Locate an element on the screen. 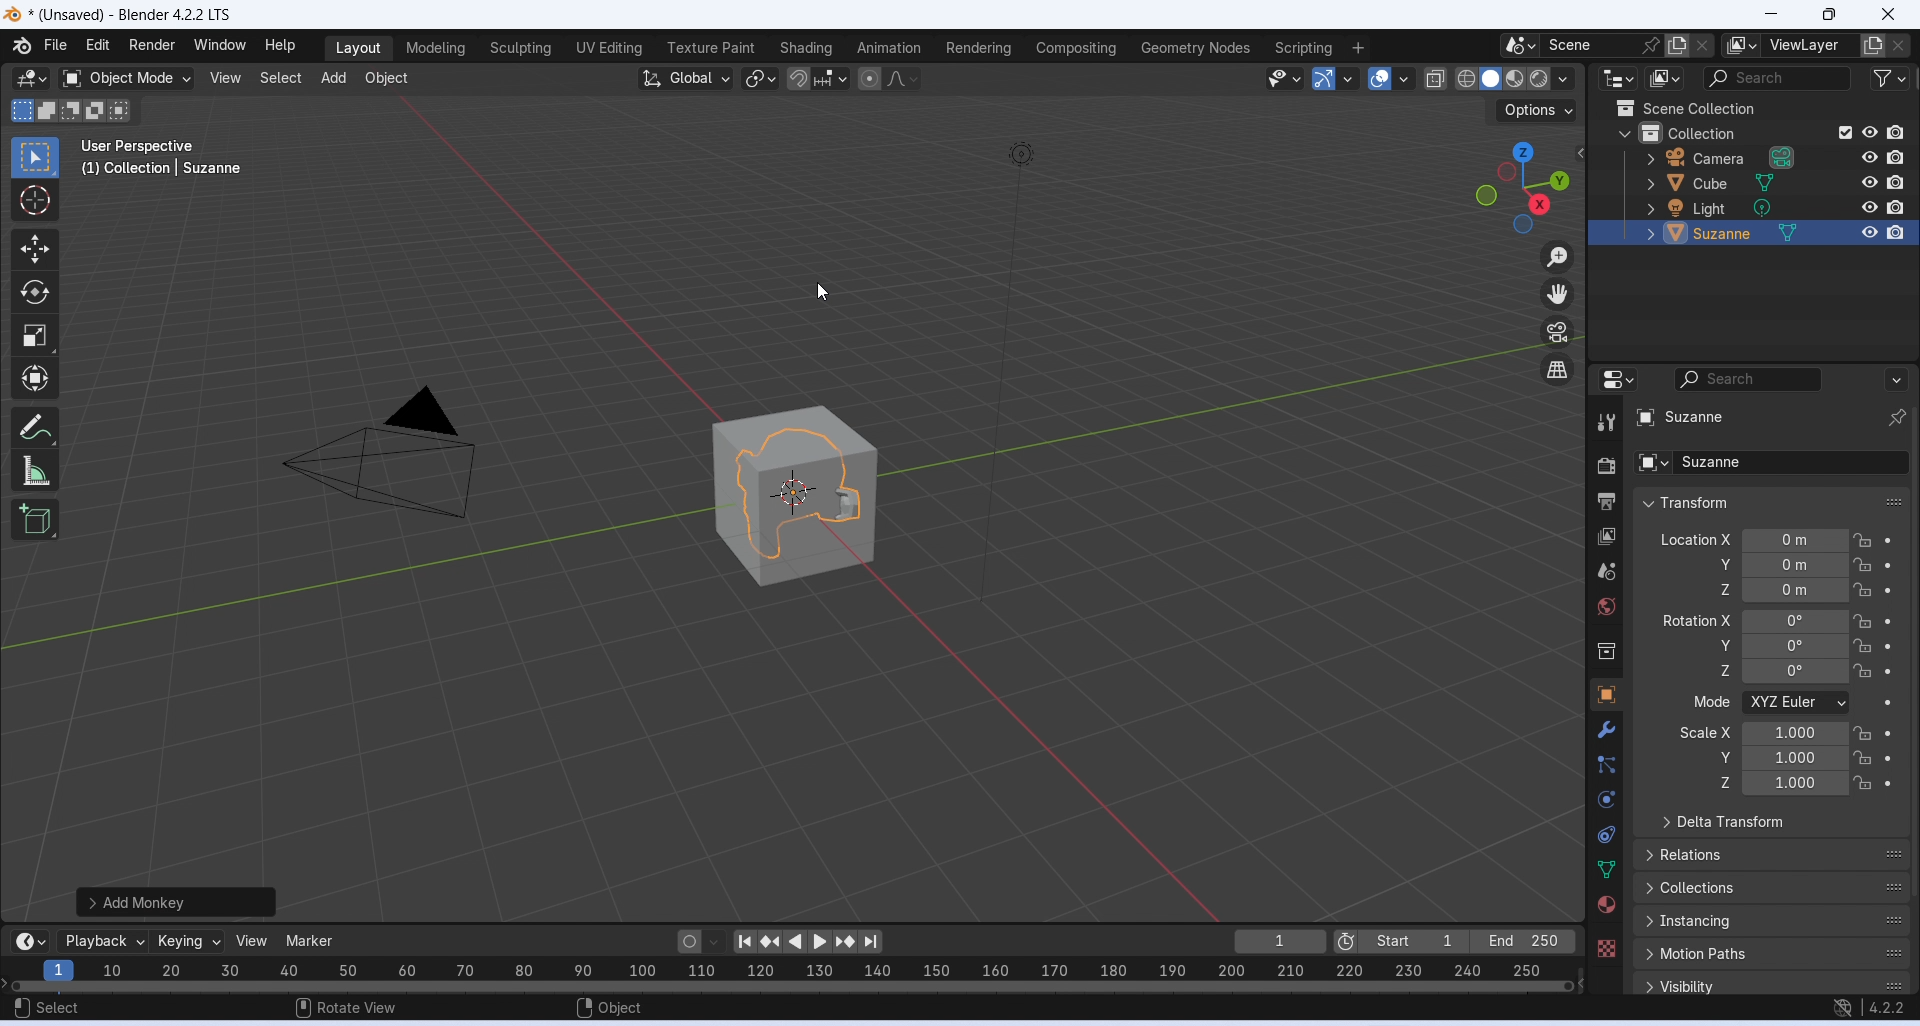  Toggle the camera view is located at coordinates (1557, 332).